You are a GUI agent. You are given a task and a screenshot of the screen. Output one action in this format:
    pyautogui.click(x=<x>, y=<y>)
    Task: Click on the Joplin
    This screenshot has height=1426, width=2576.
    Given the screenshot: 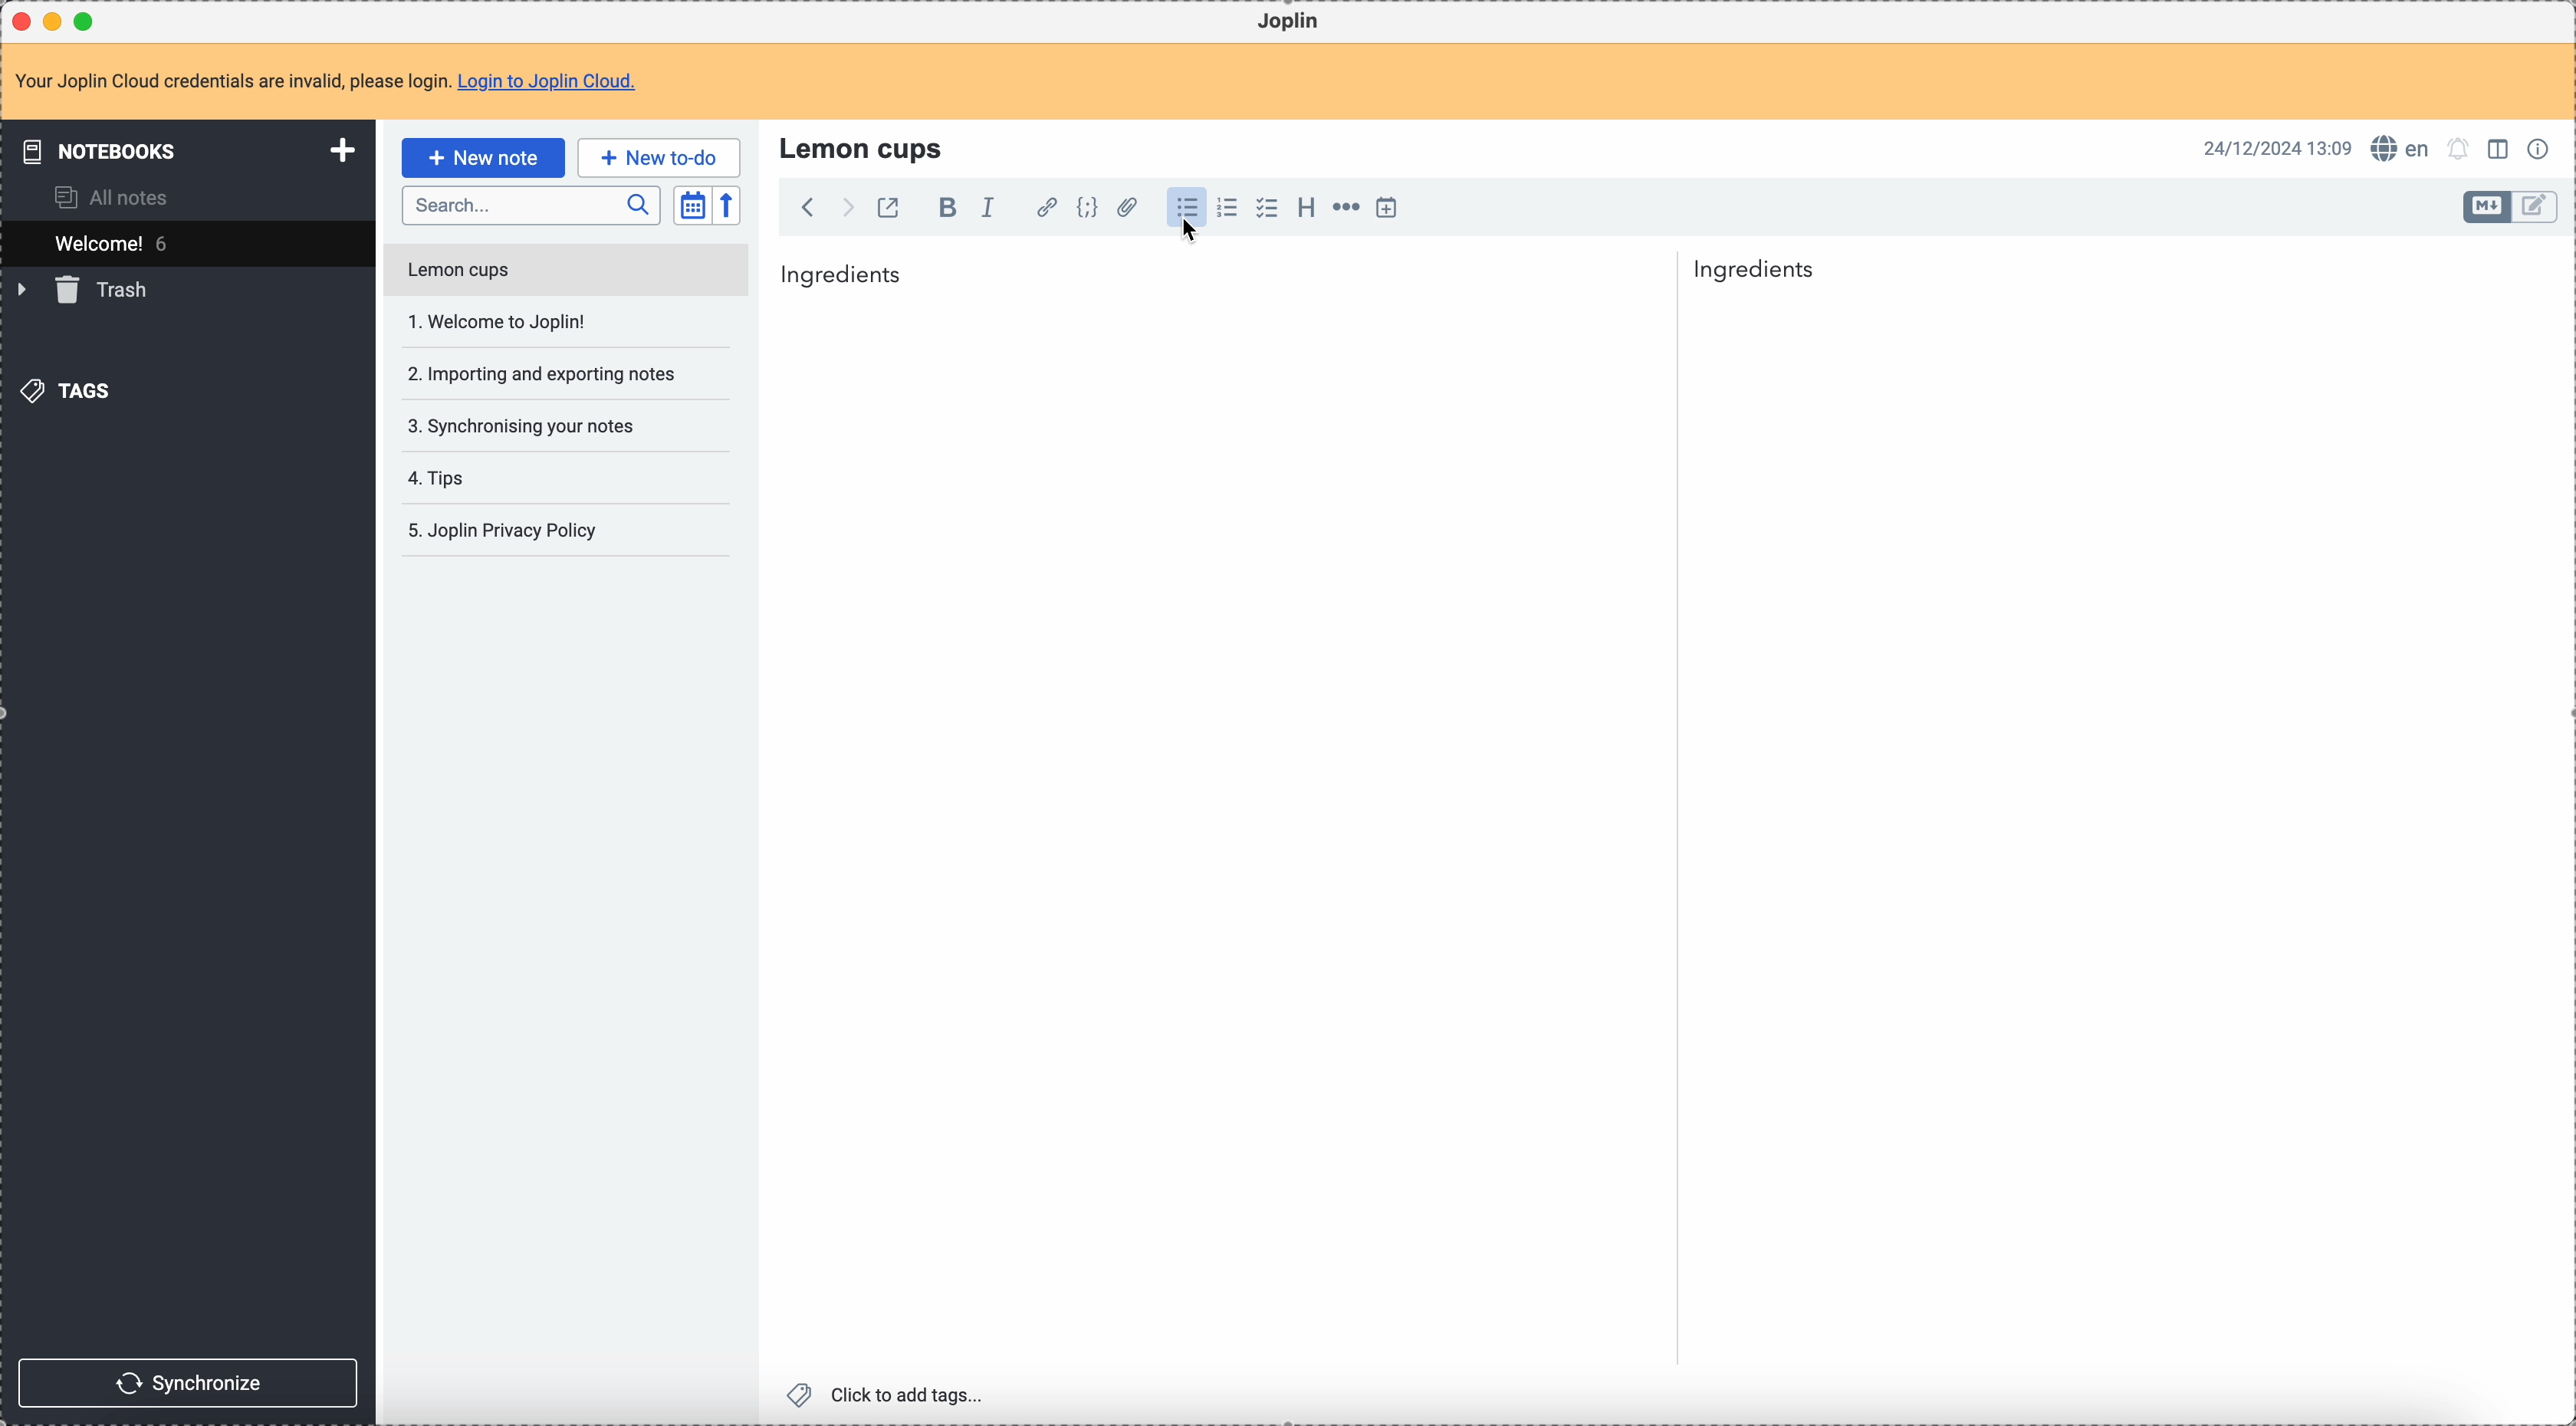 What is the action you would take?
    pyautogui.click(x=1288, y=22)
    